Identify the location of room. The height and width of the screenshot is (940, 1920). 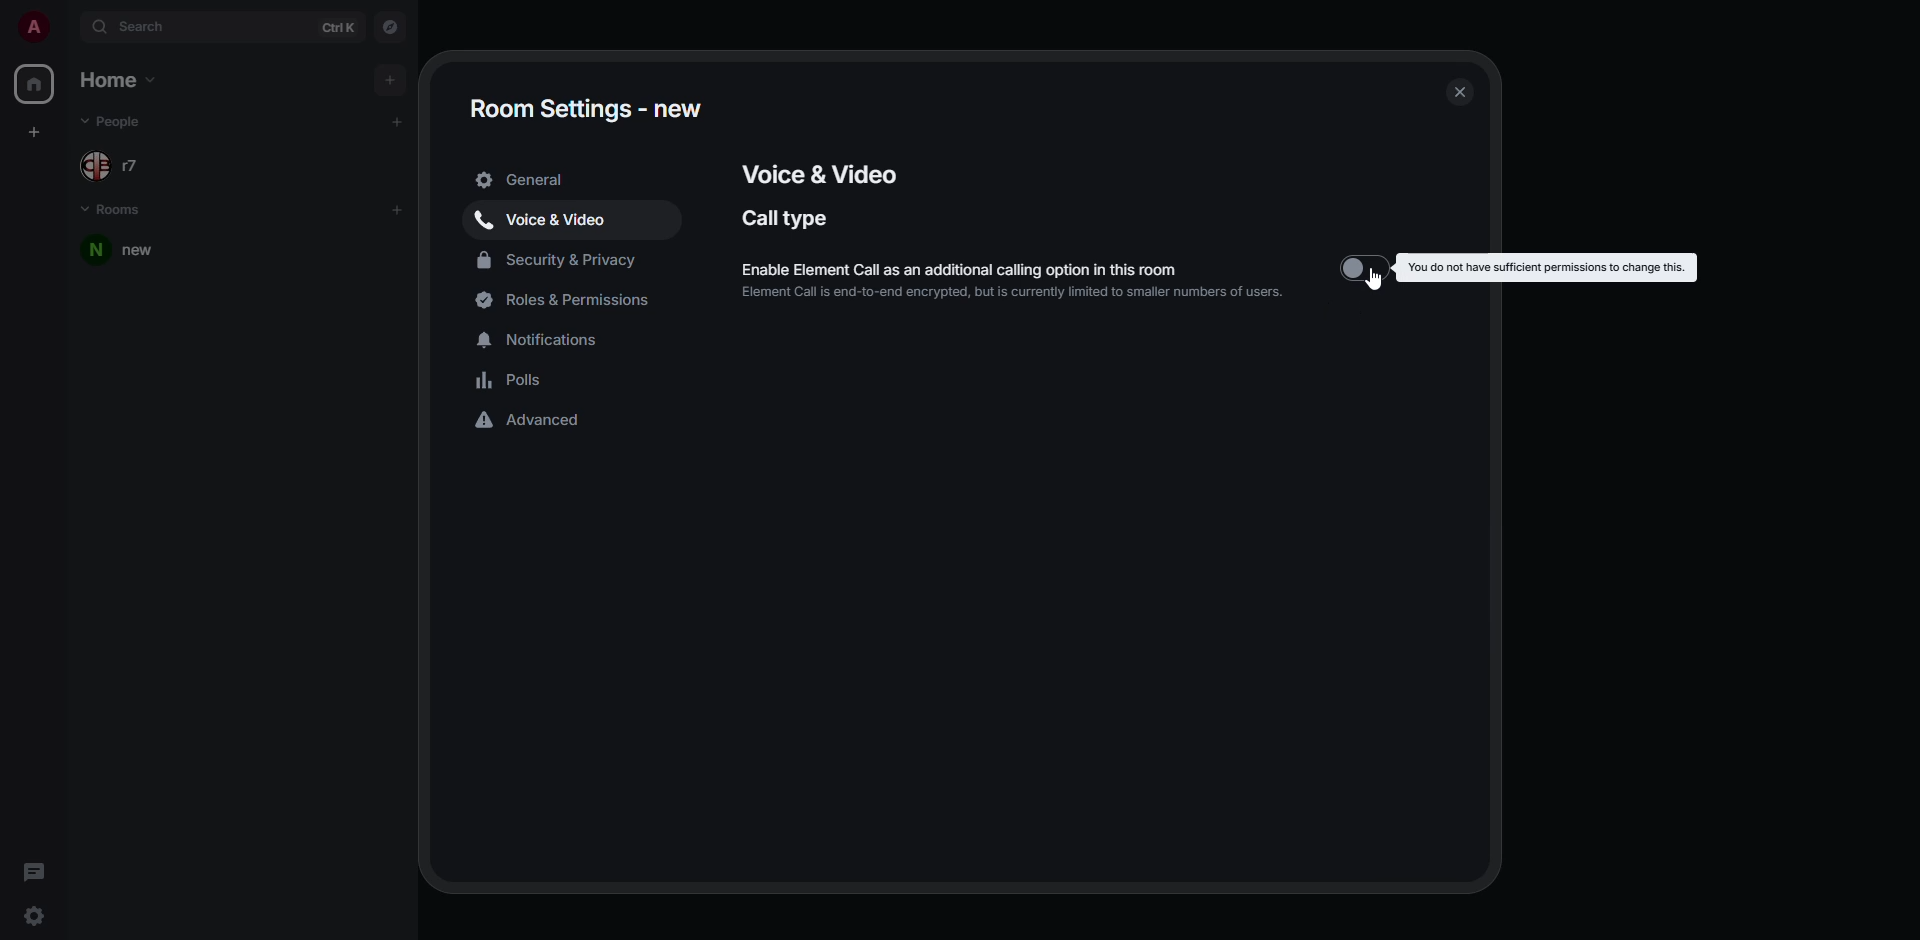
(132, 251).